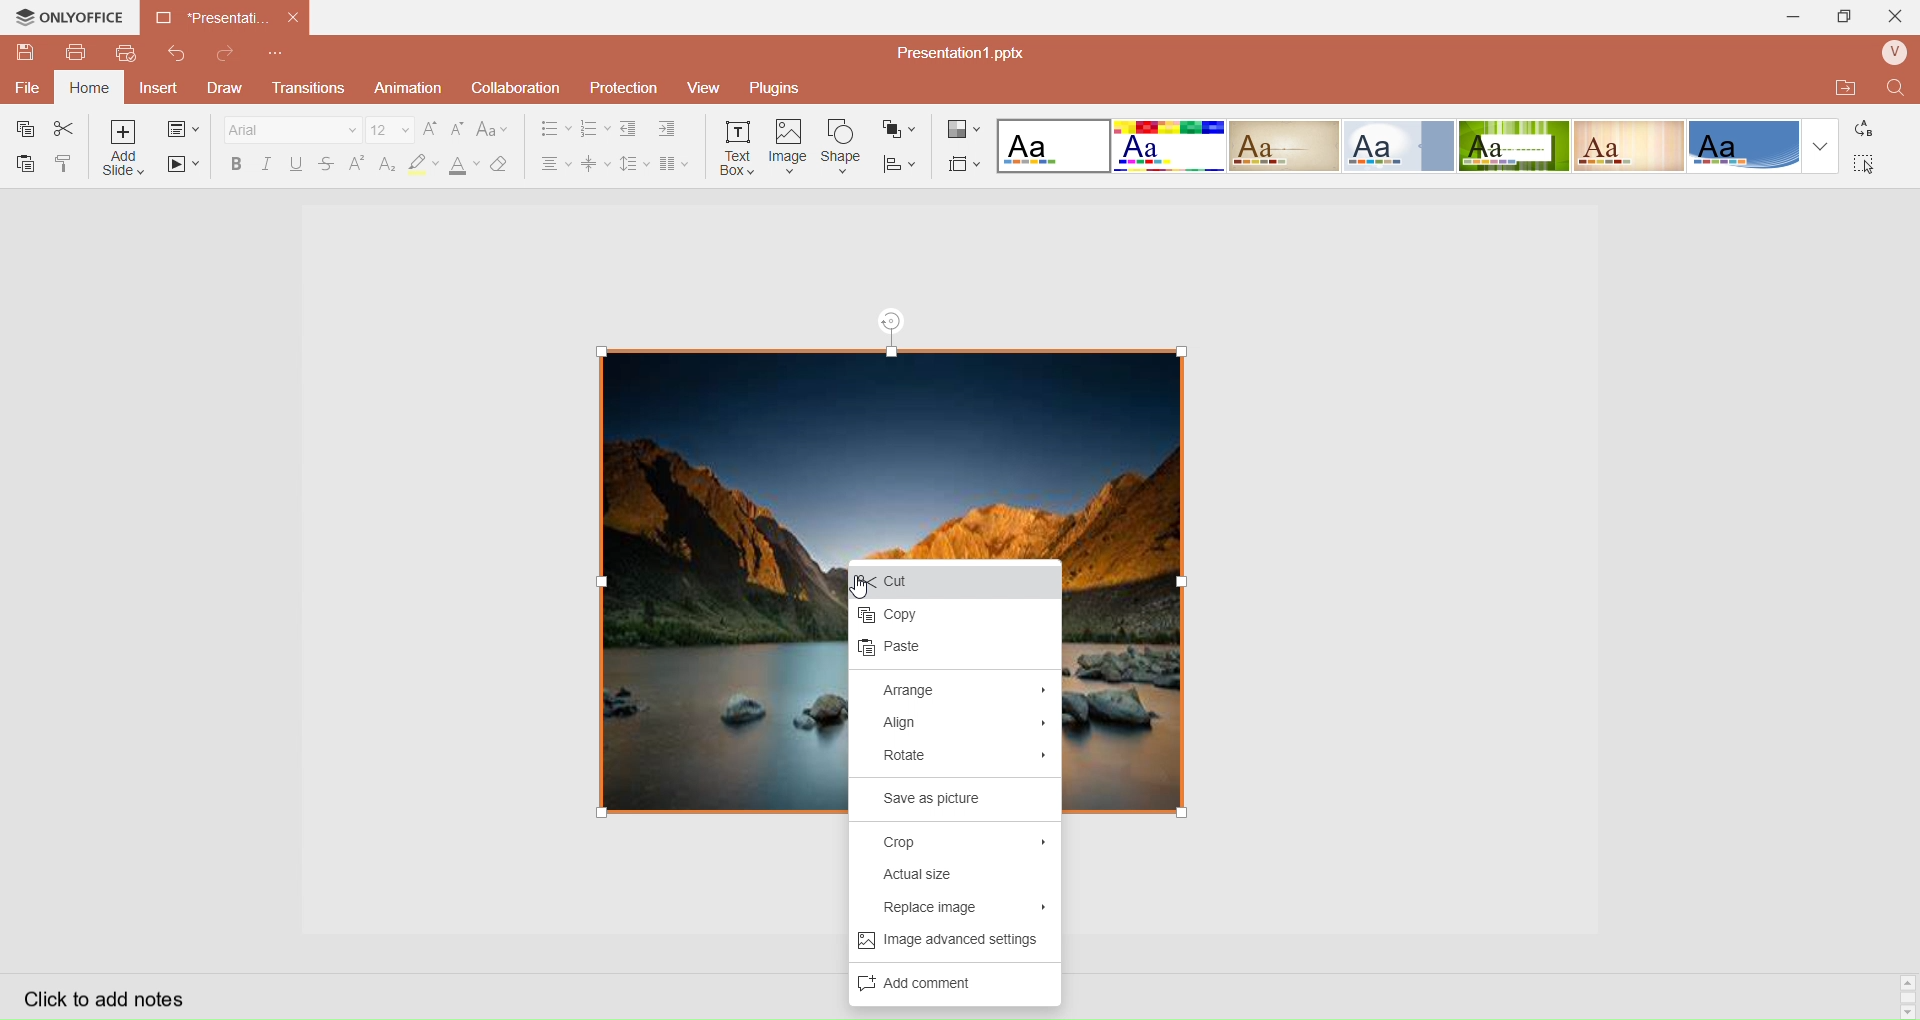  I want to click on Select Slide Size, so click(964, 164).